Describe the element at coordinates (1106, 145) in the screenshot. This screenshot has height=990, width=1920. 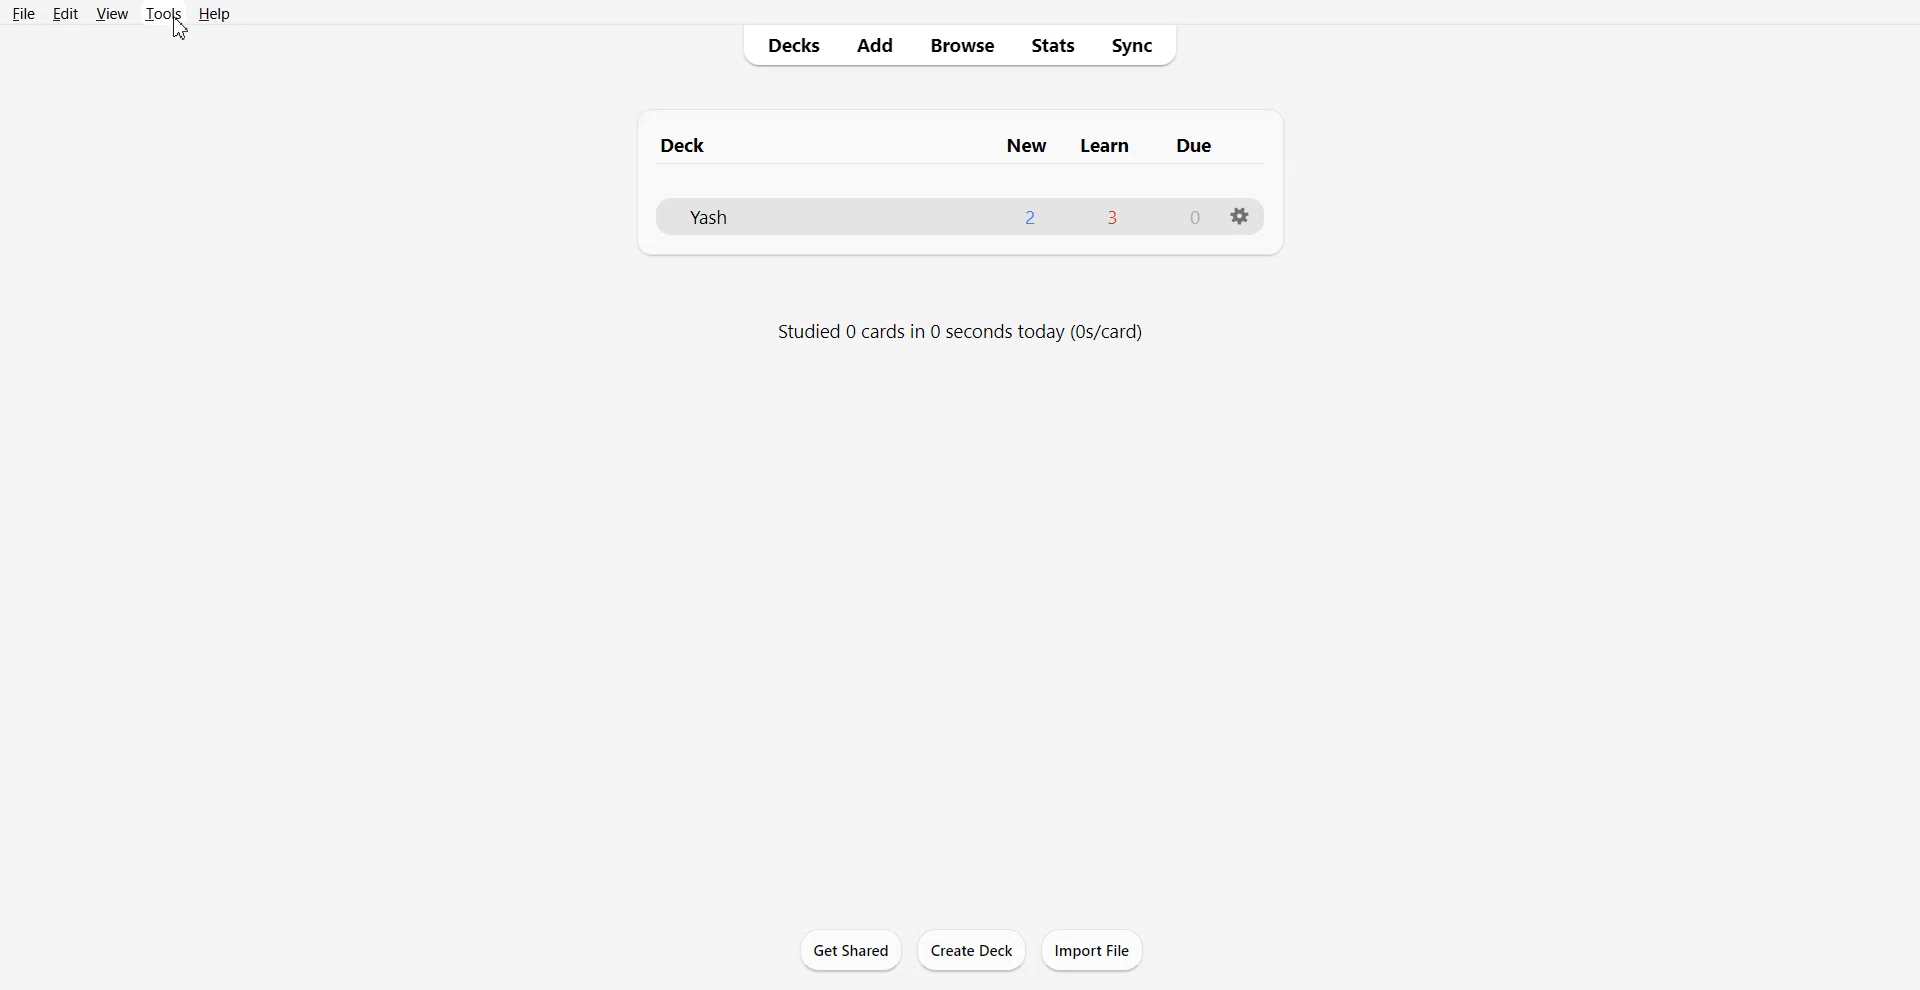
I see `Learn` at that location.